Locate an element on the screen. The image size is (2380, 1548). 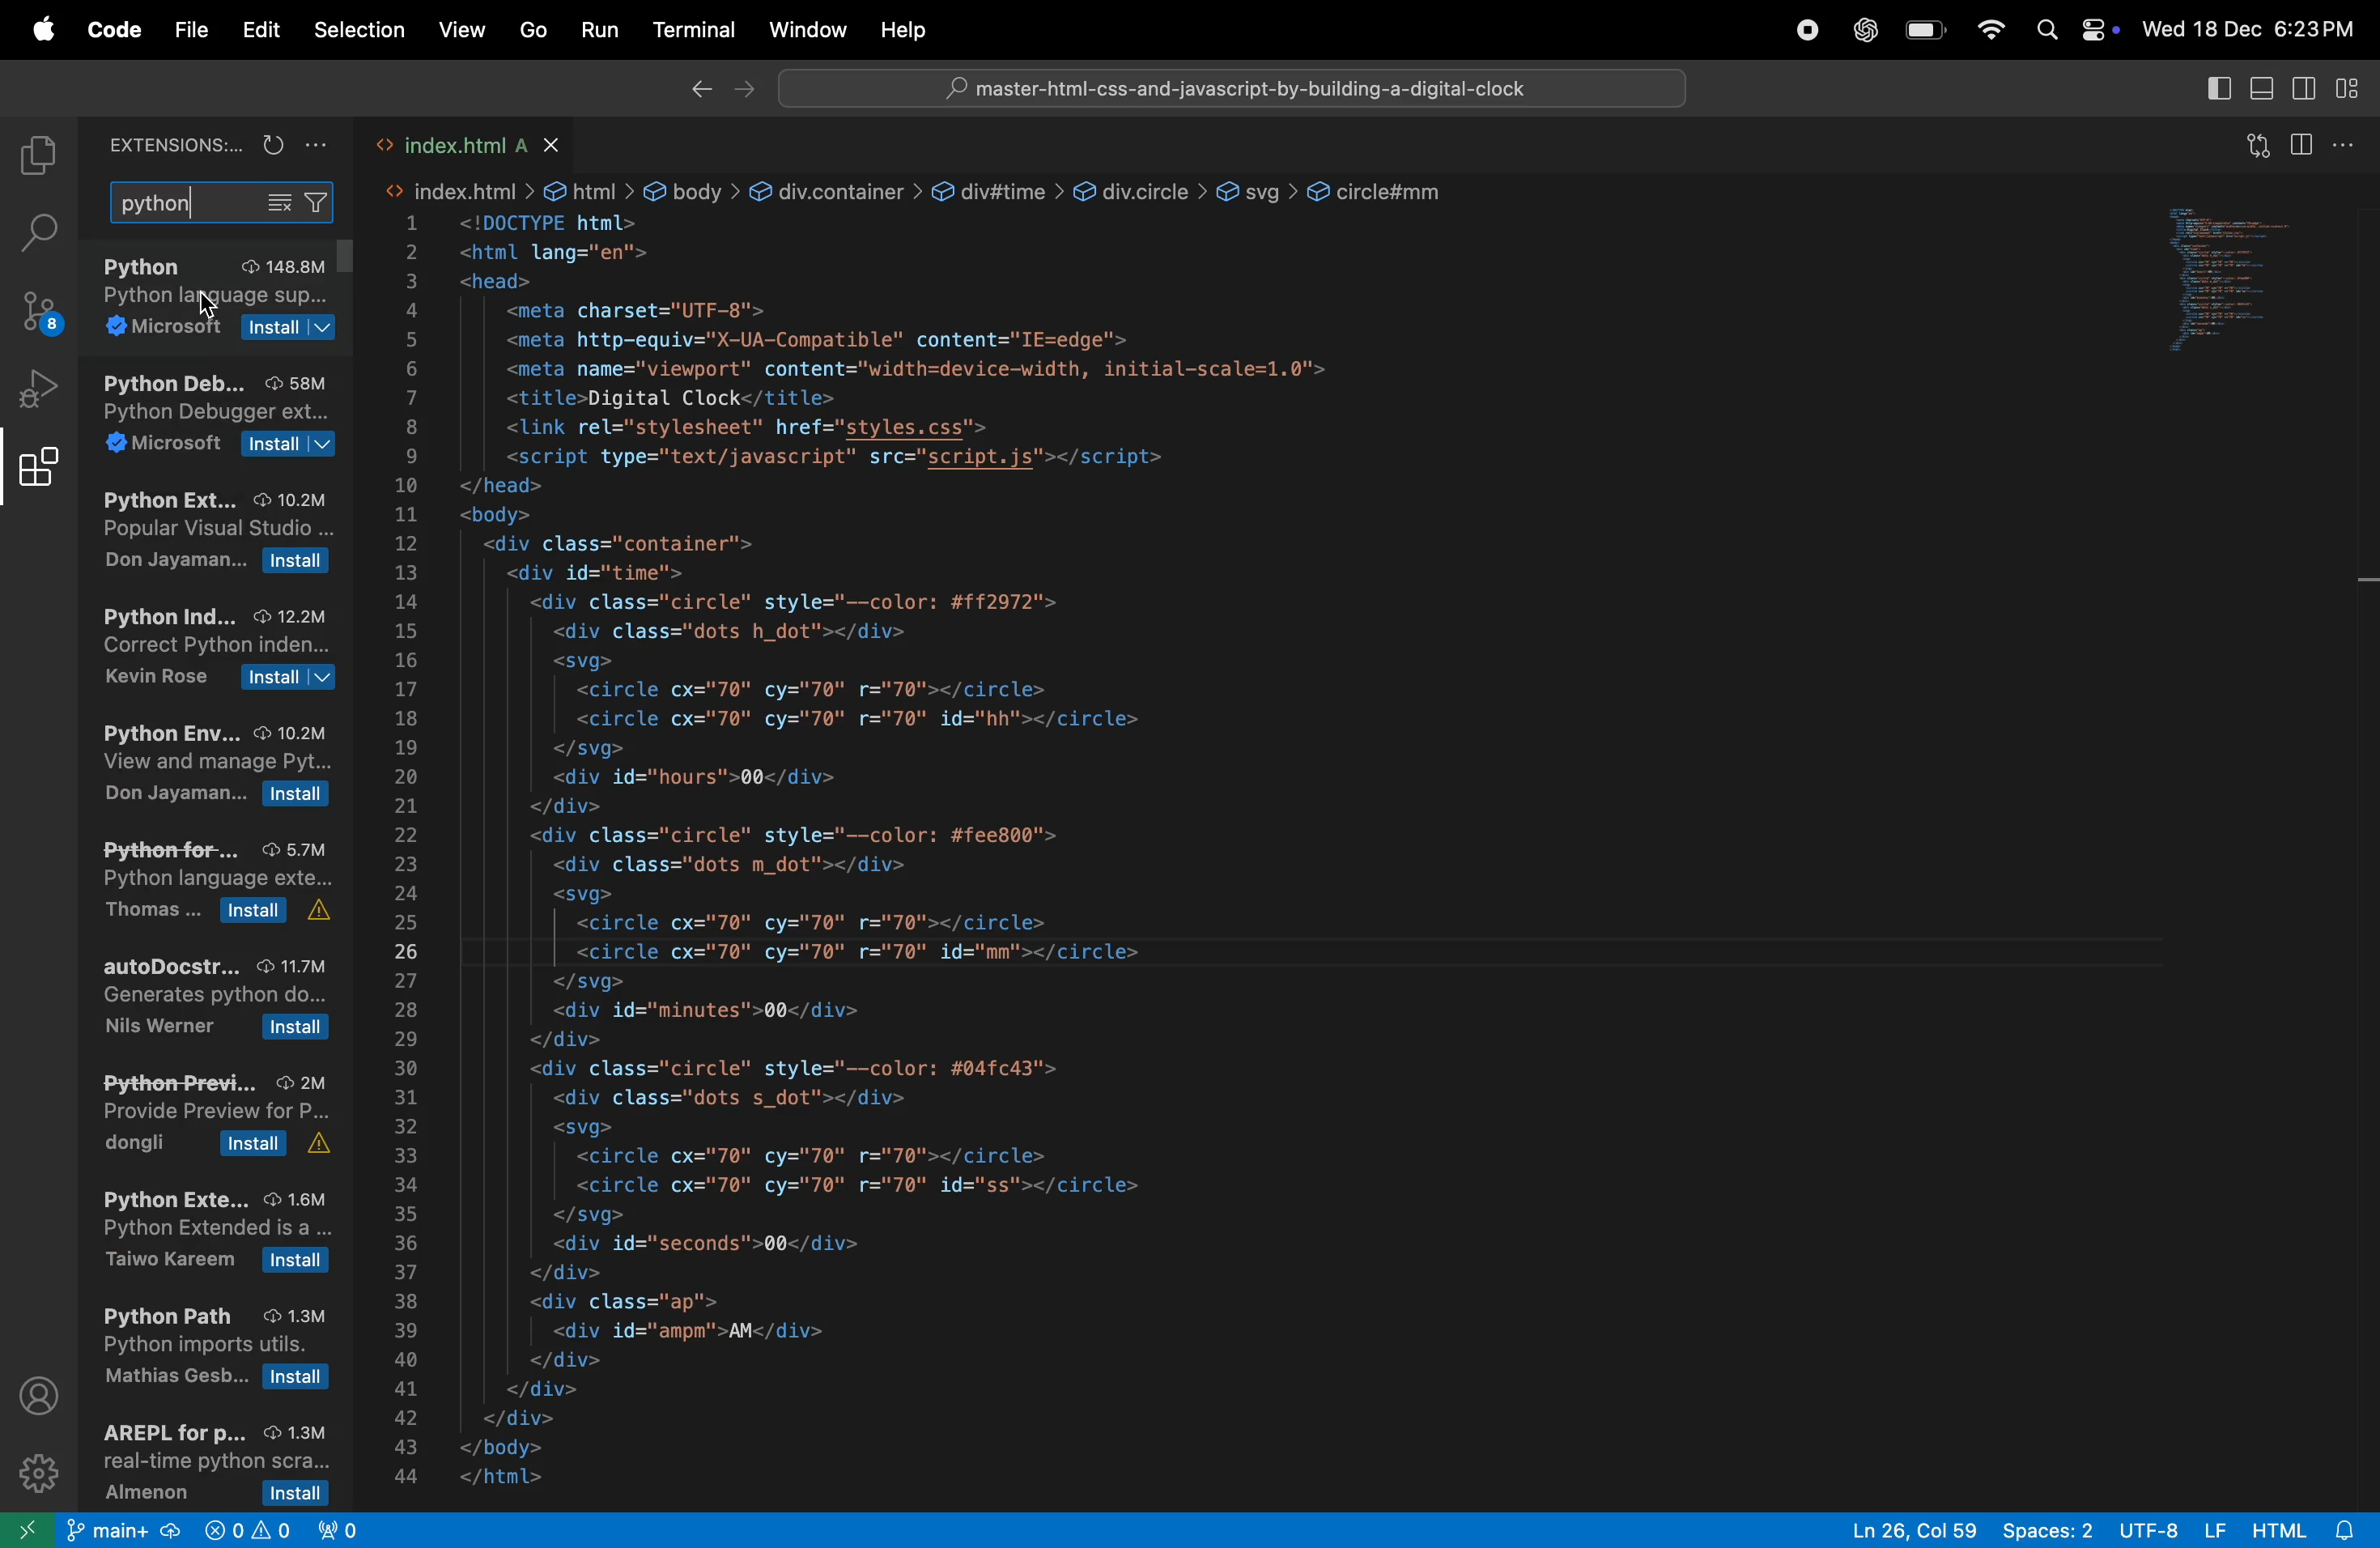
ln col 59 is located at coordinates (1900, 1528).